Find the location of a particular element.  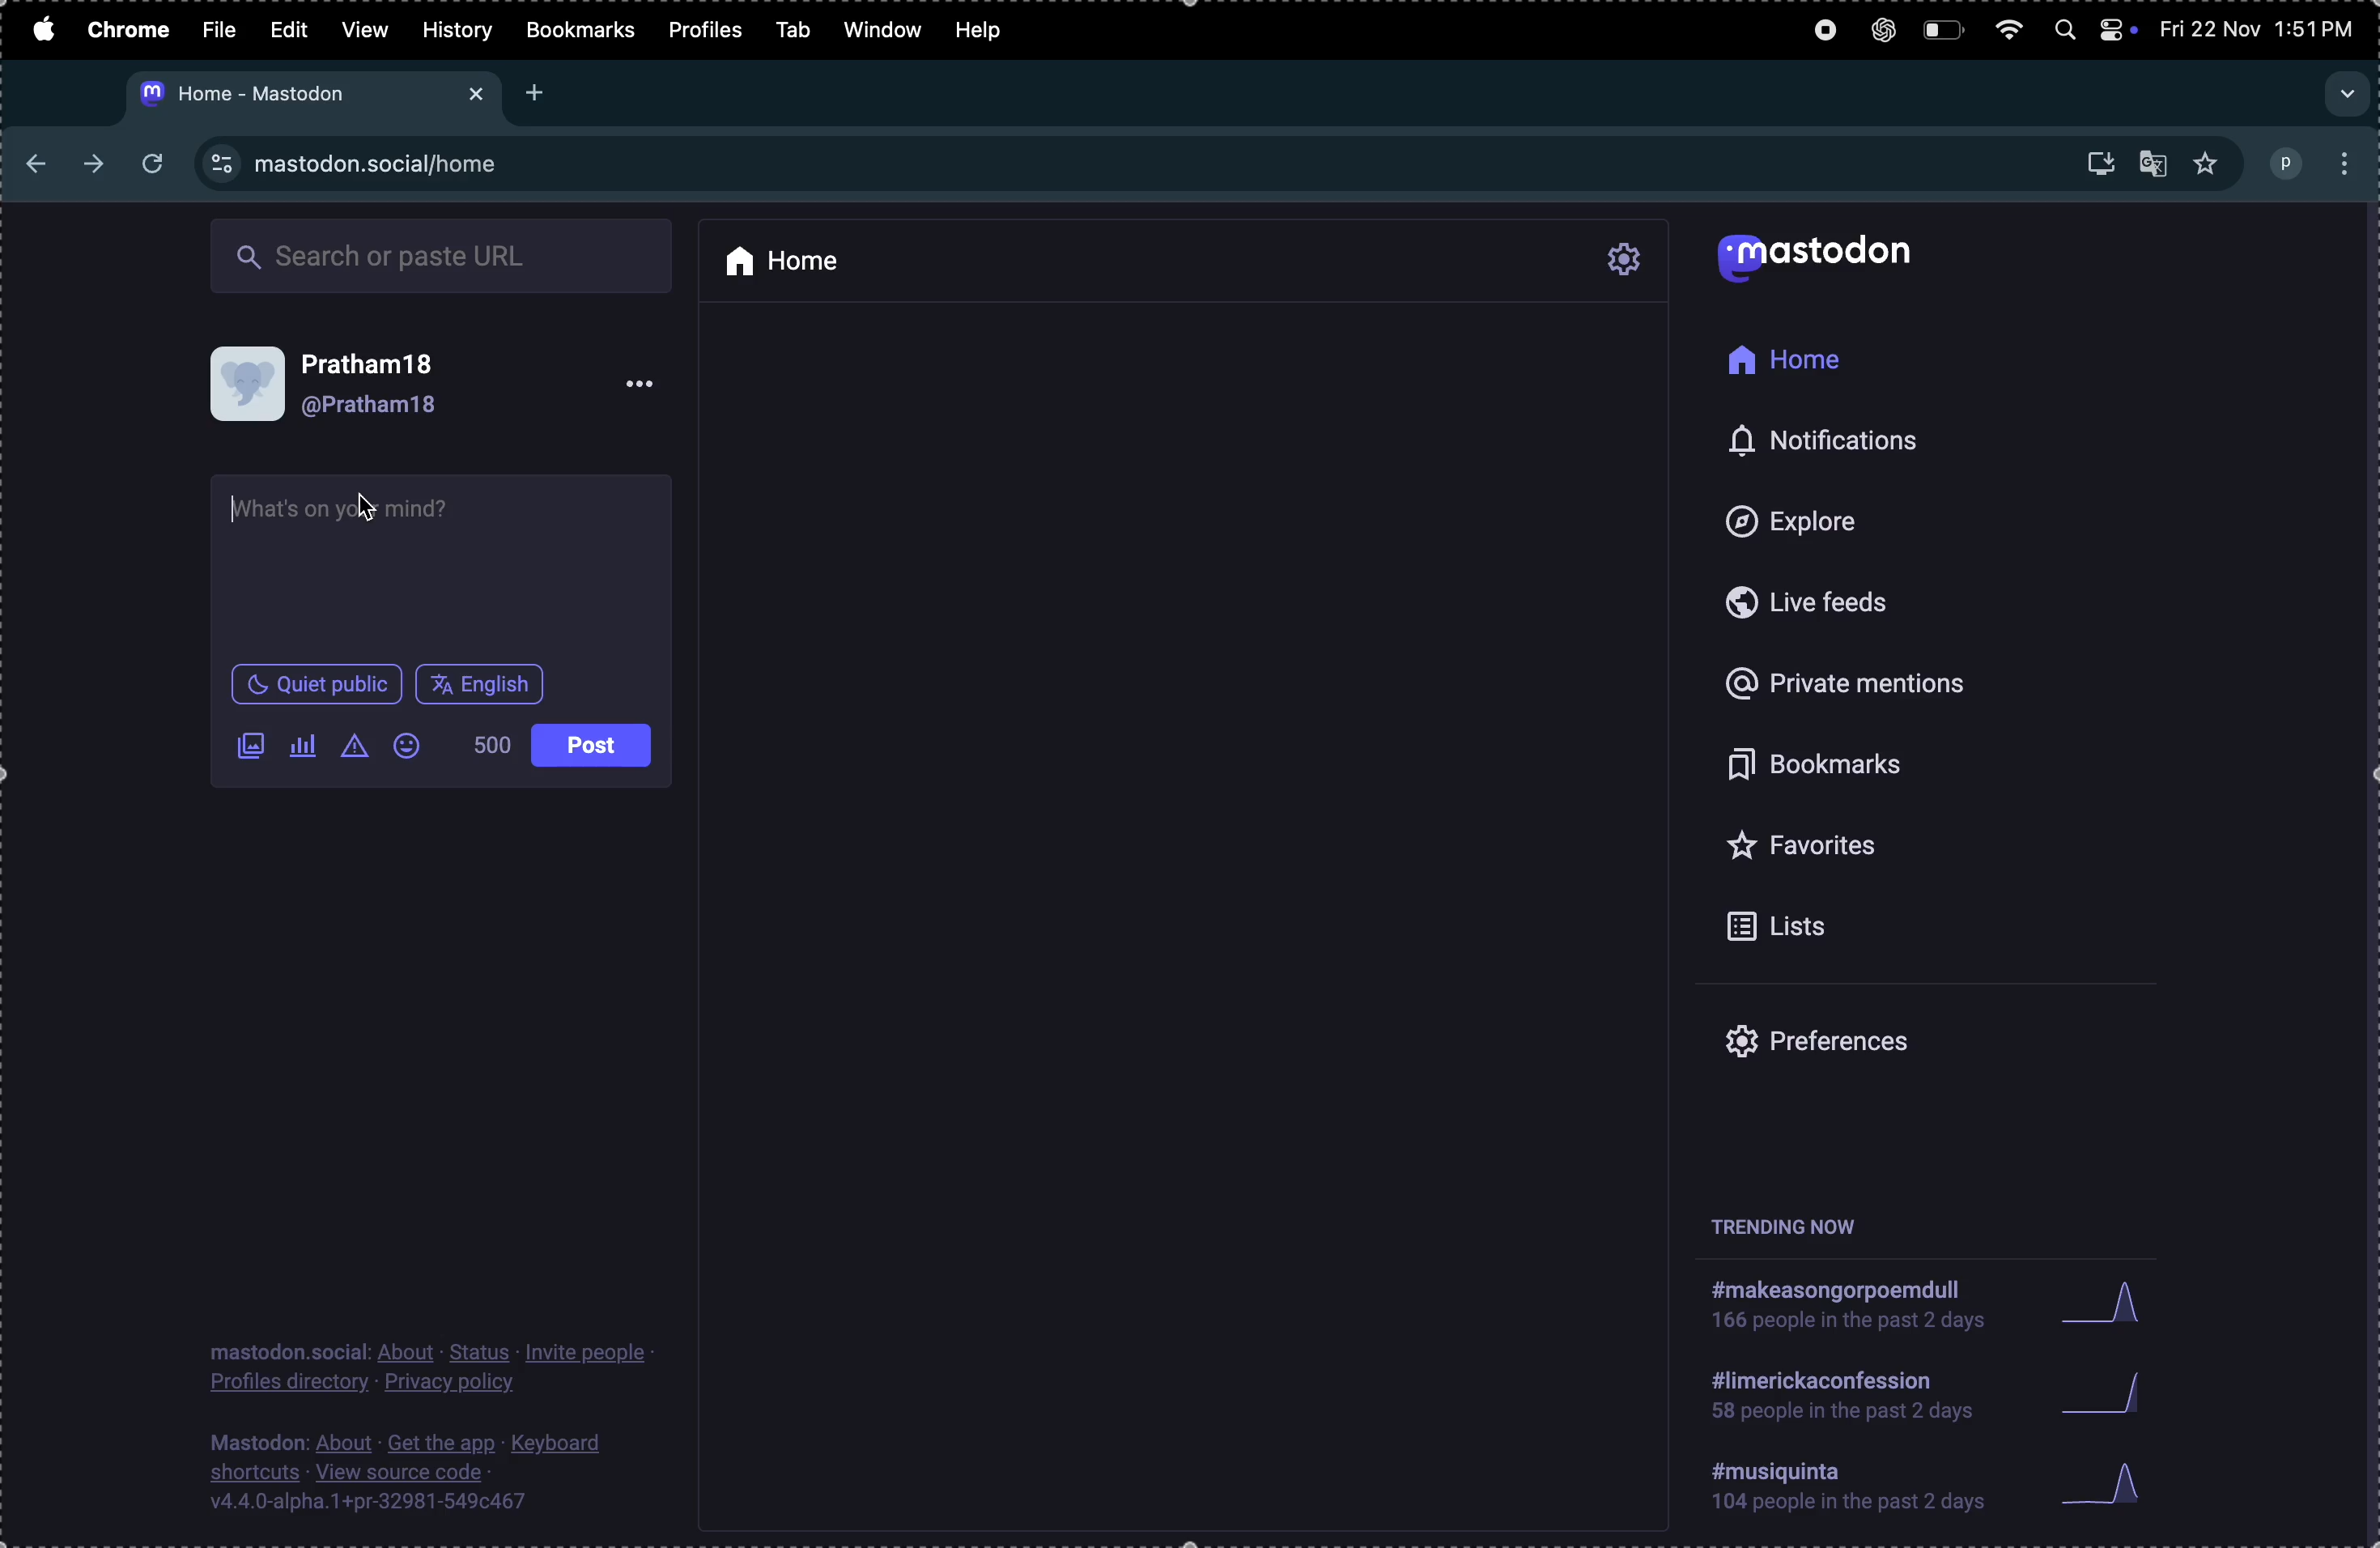

apple widgets is located at coordinates (2114, 32).